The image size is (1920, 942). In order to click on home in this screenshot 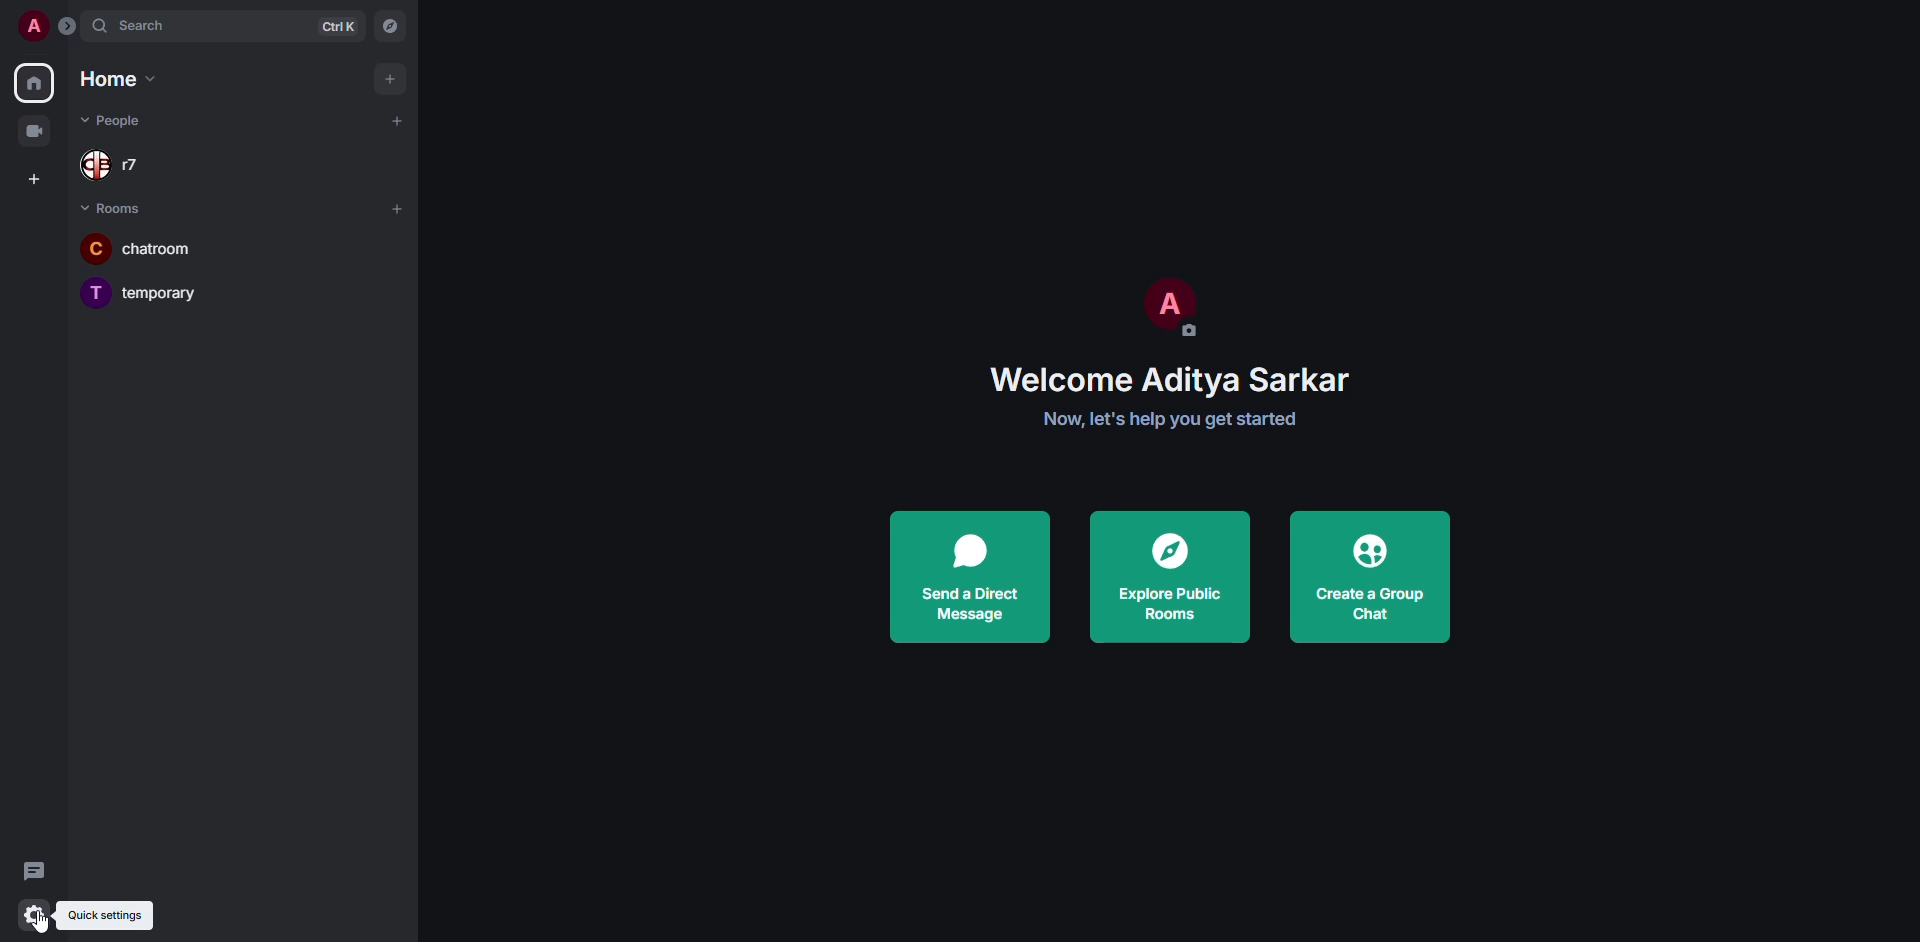, I will do `click(36, 84)`.